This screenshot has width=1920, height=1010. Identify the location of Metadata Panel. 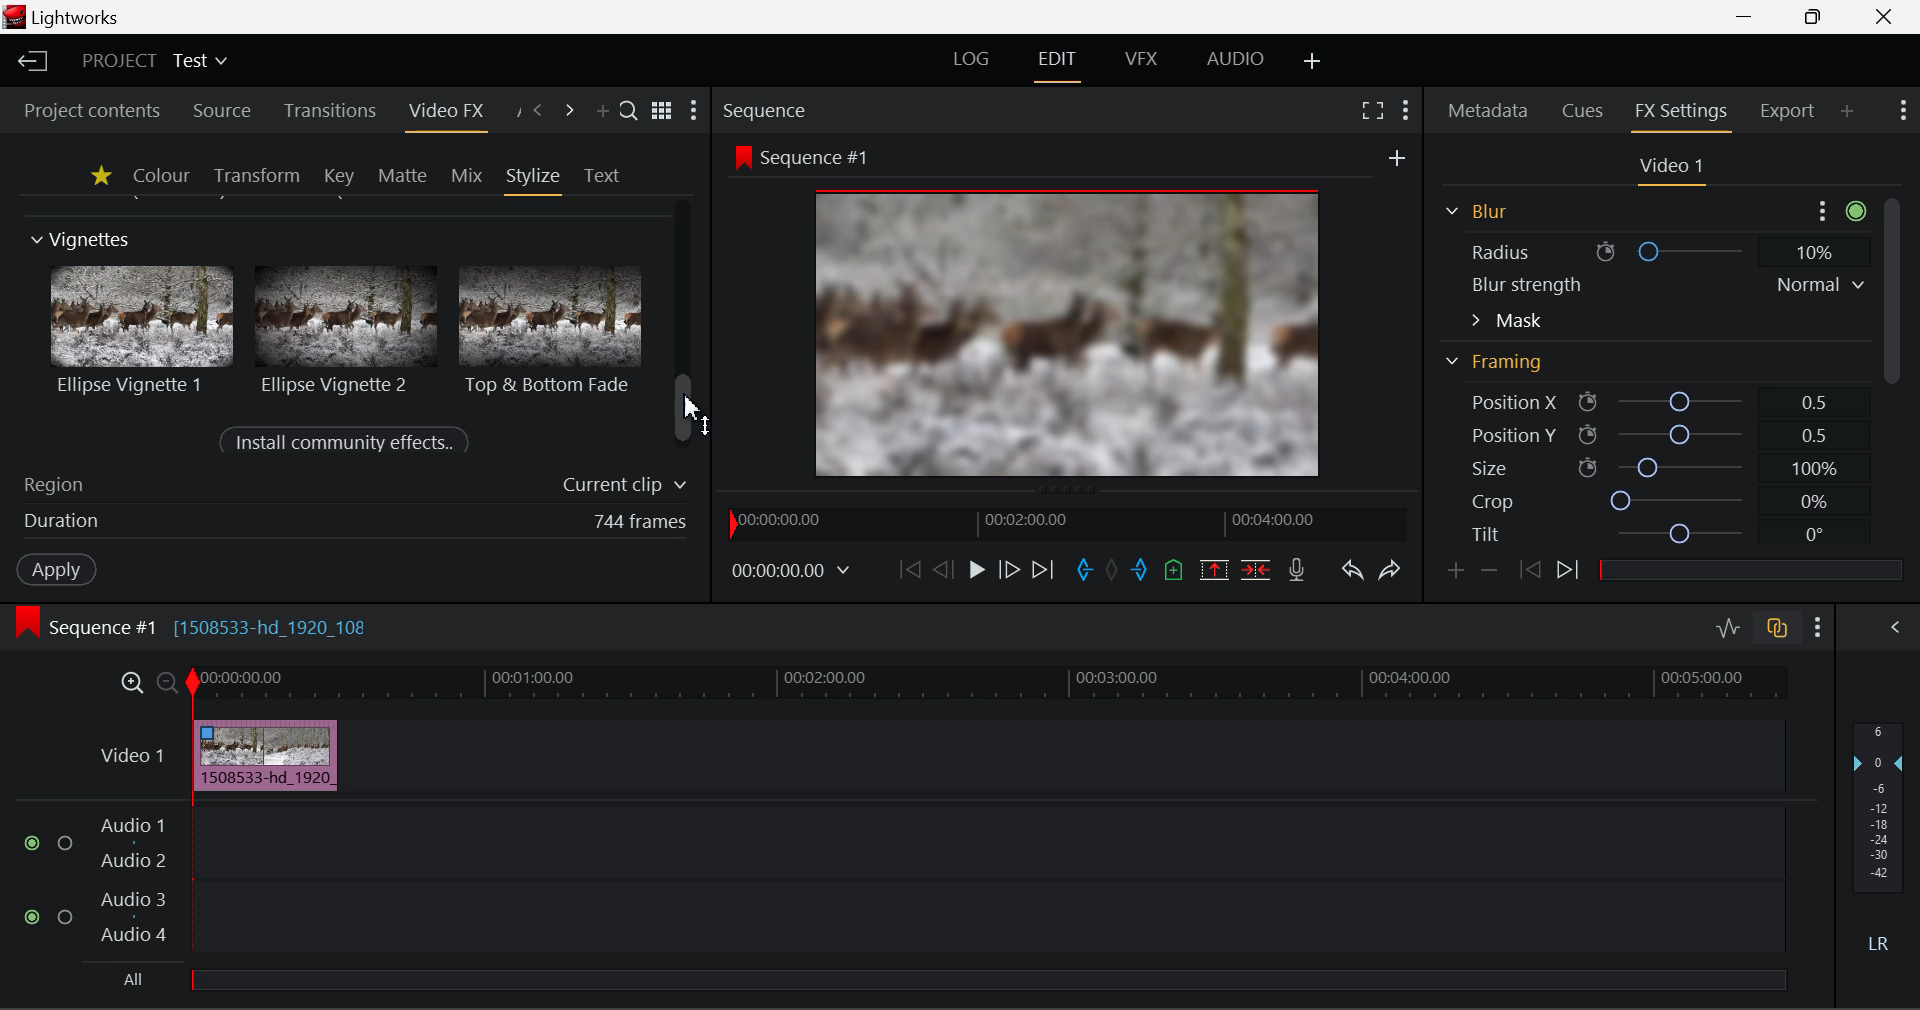
(1486, 112).